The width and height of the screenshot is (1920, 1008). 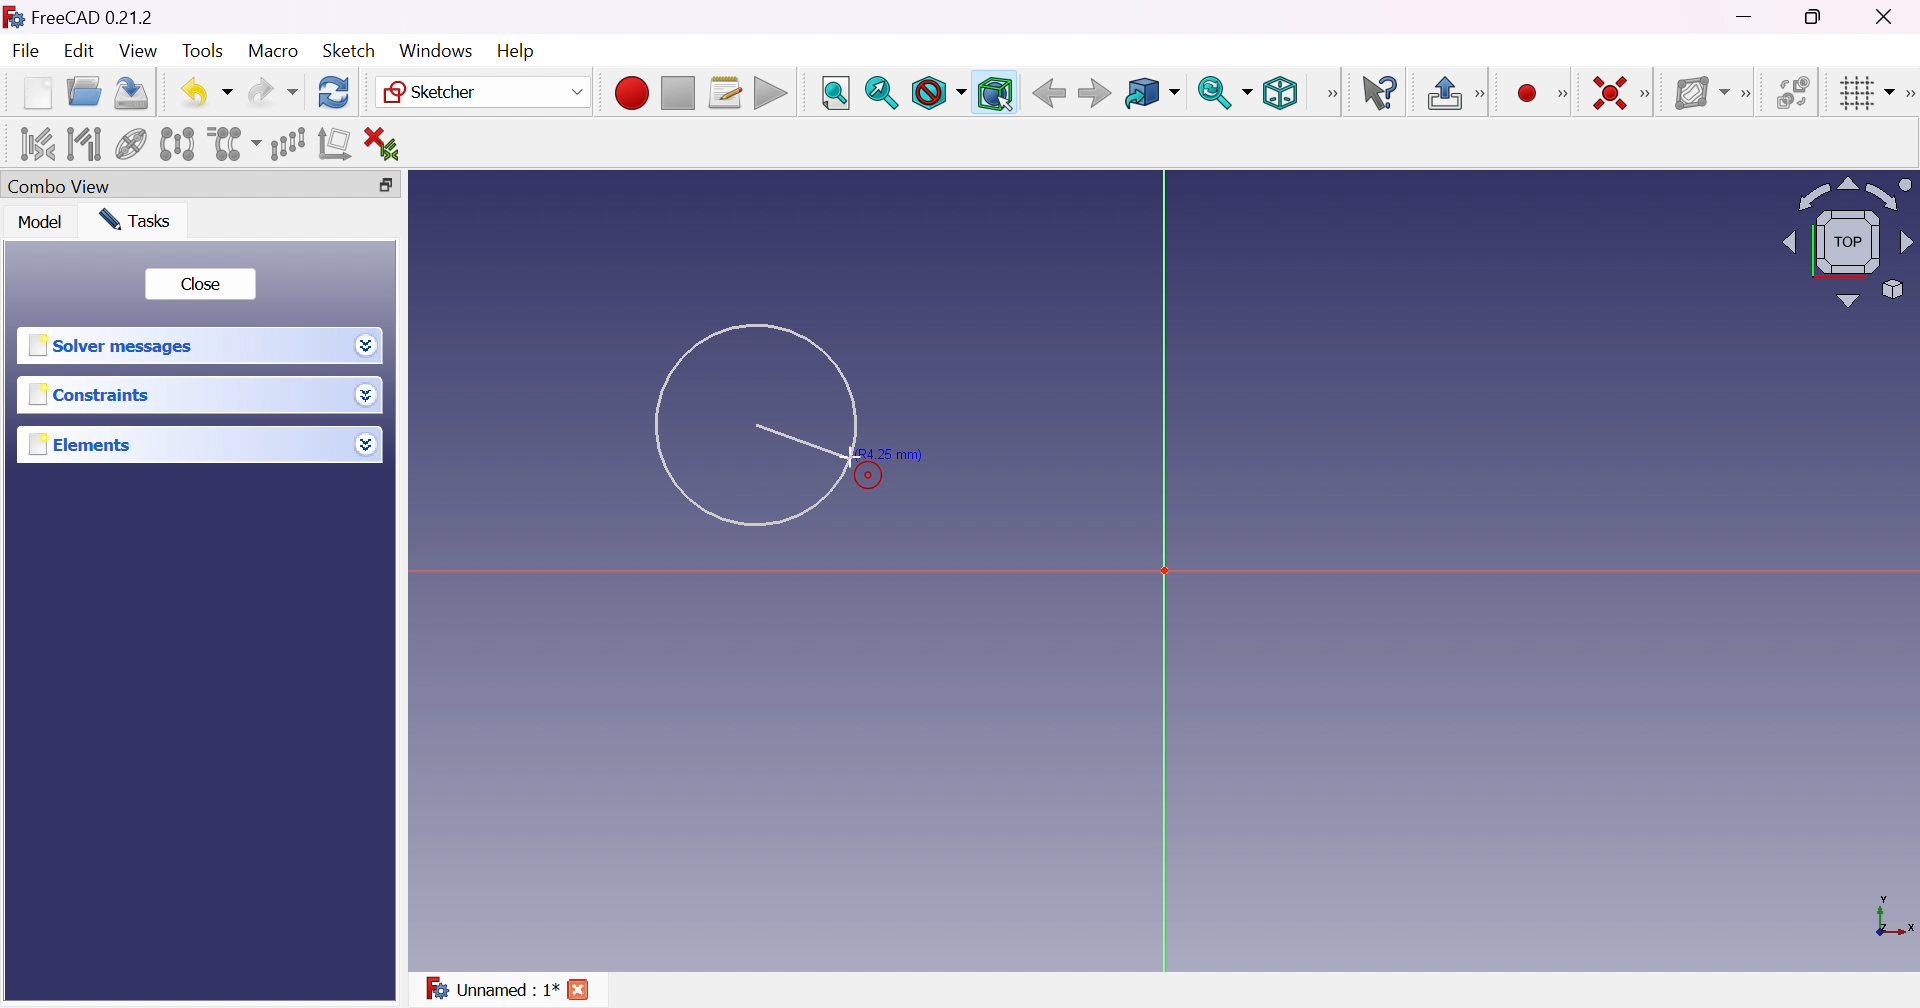 I want to click on Sync view, so click(x=1223, y=91).